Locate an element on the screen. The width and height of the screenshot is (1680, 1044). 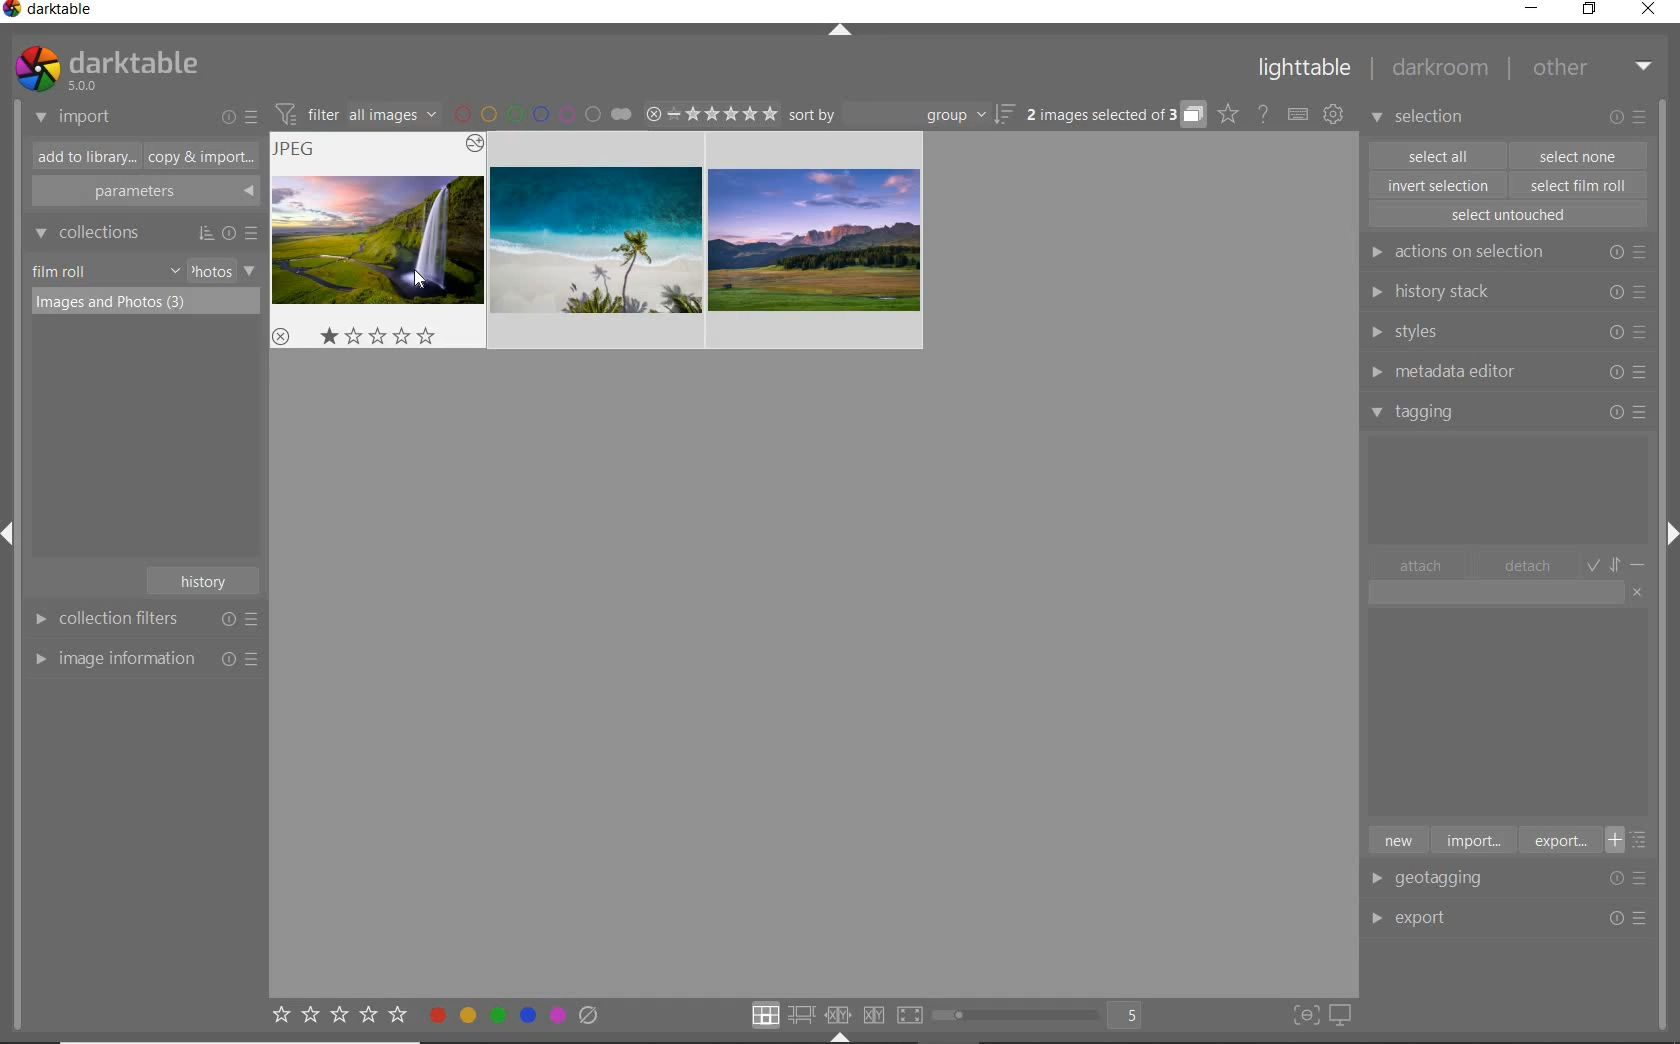
Options is located at coordinates (1630, 919).